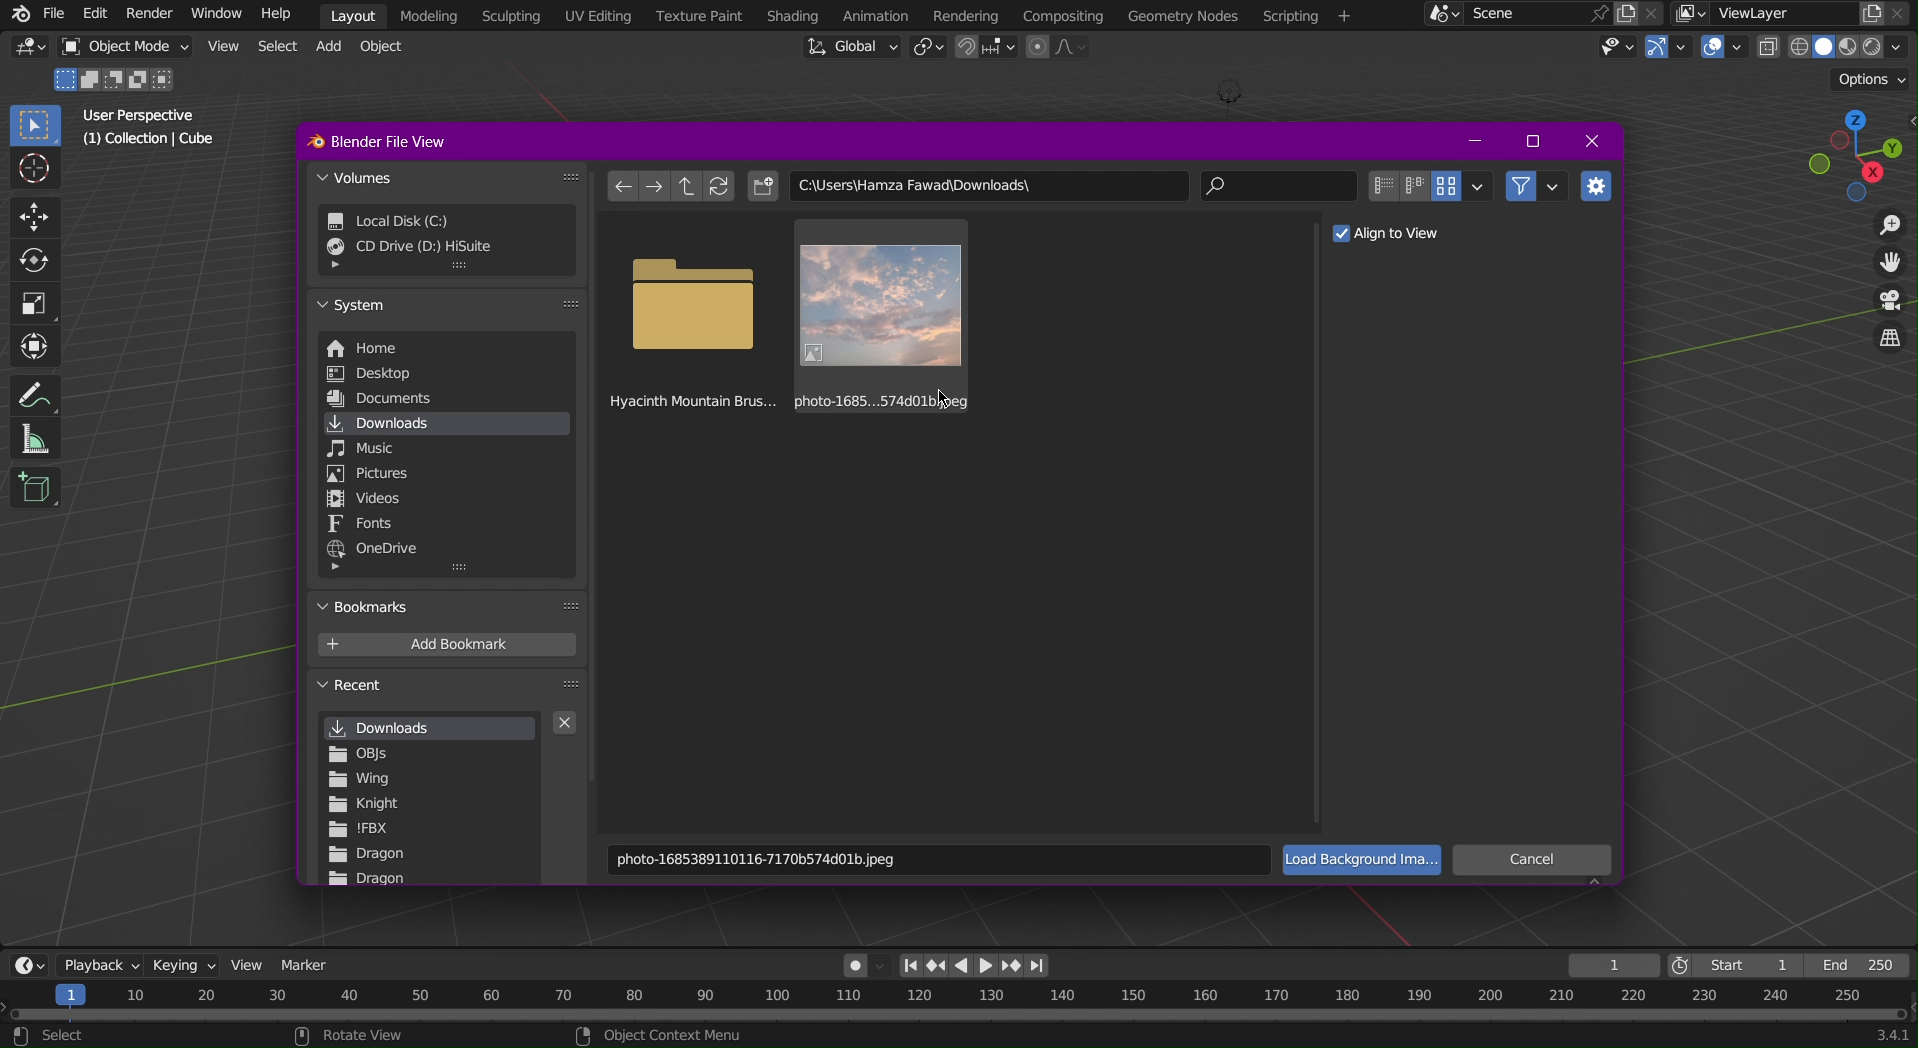 The height and width of the screenshot is (1048, 1918). Describe the element at coordinates (125, 48) in the screenshot. I see `Object Mode` at that location.